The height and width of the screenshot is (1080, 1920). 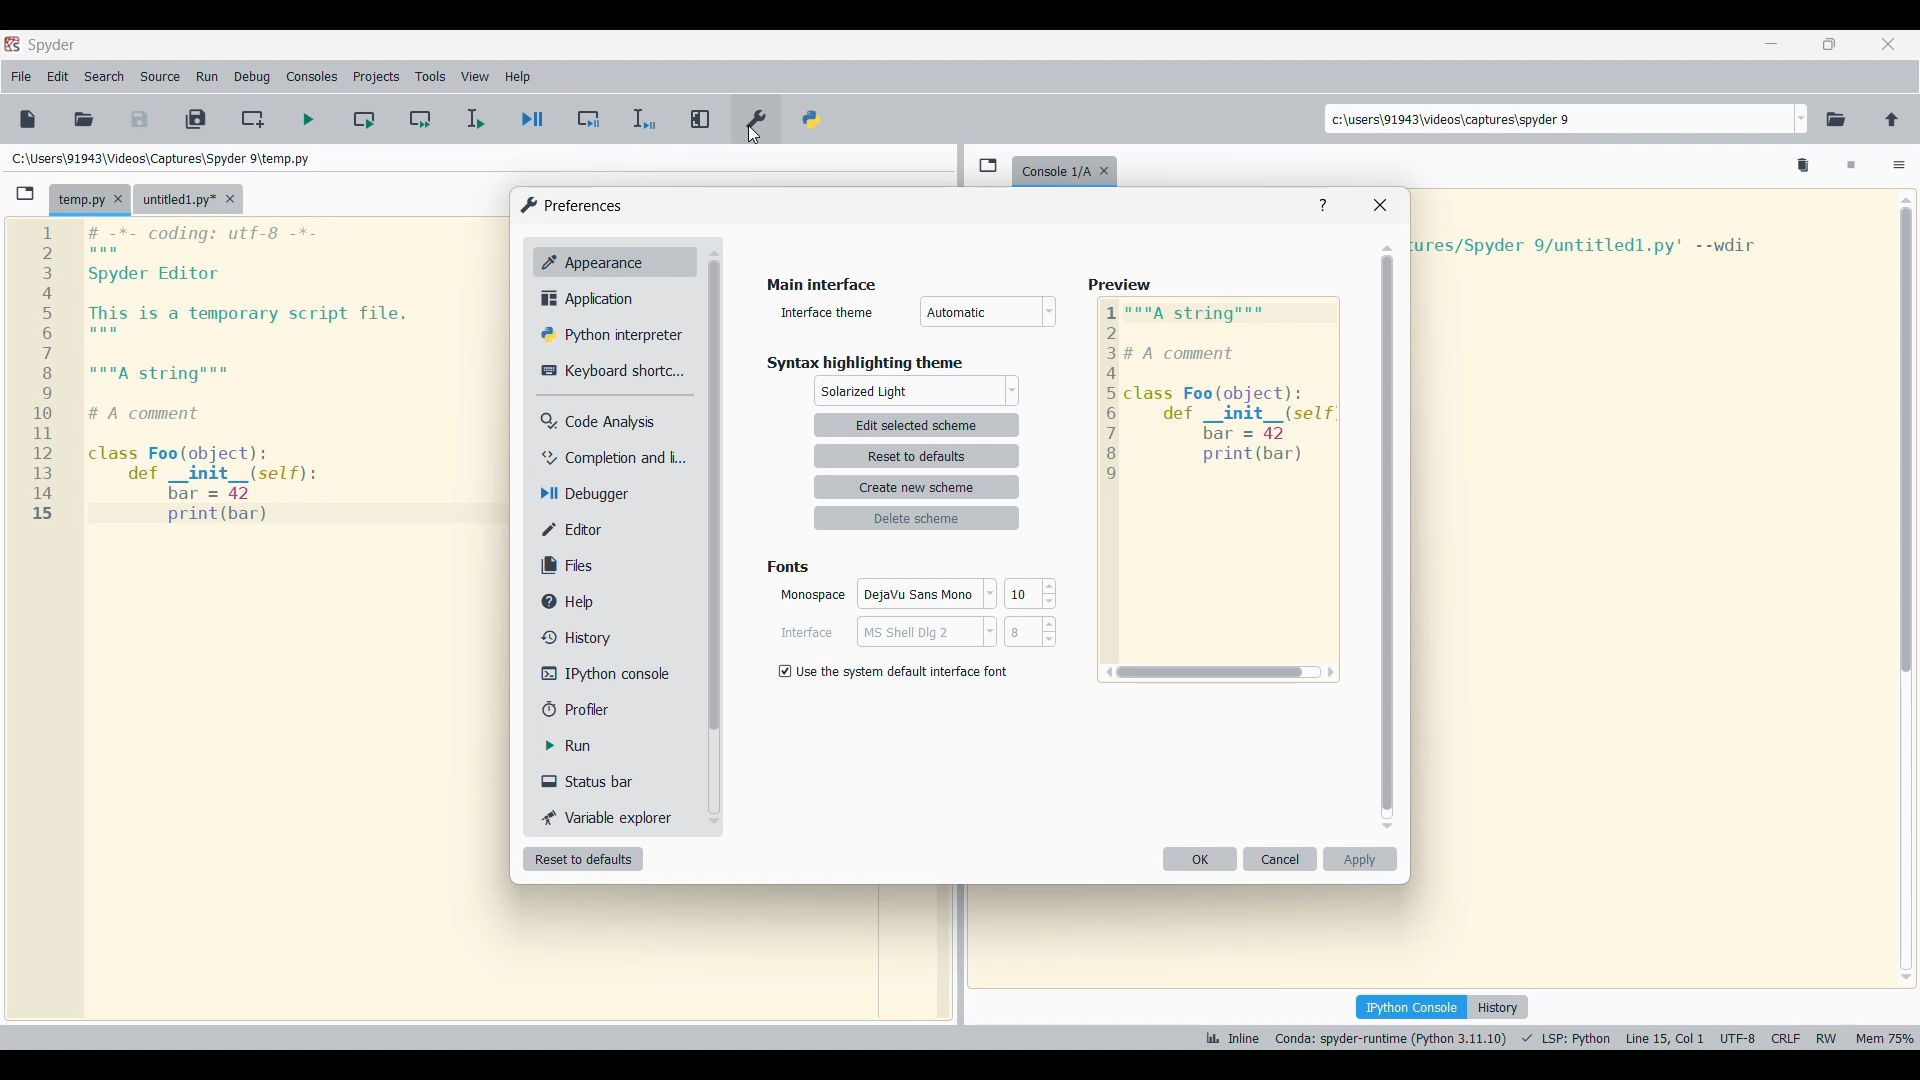 I want to click on Close interface, so click(x=1888, y=44).